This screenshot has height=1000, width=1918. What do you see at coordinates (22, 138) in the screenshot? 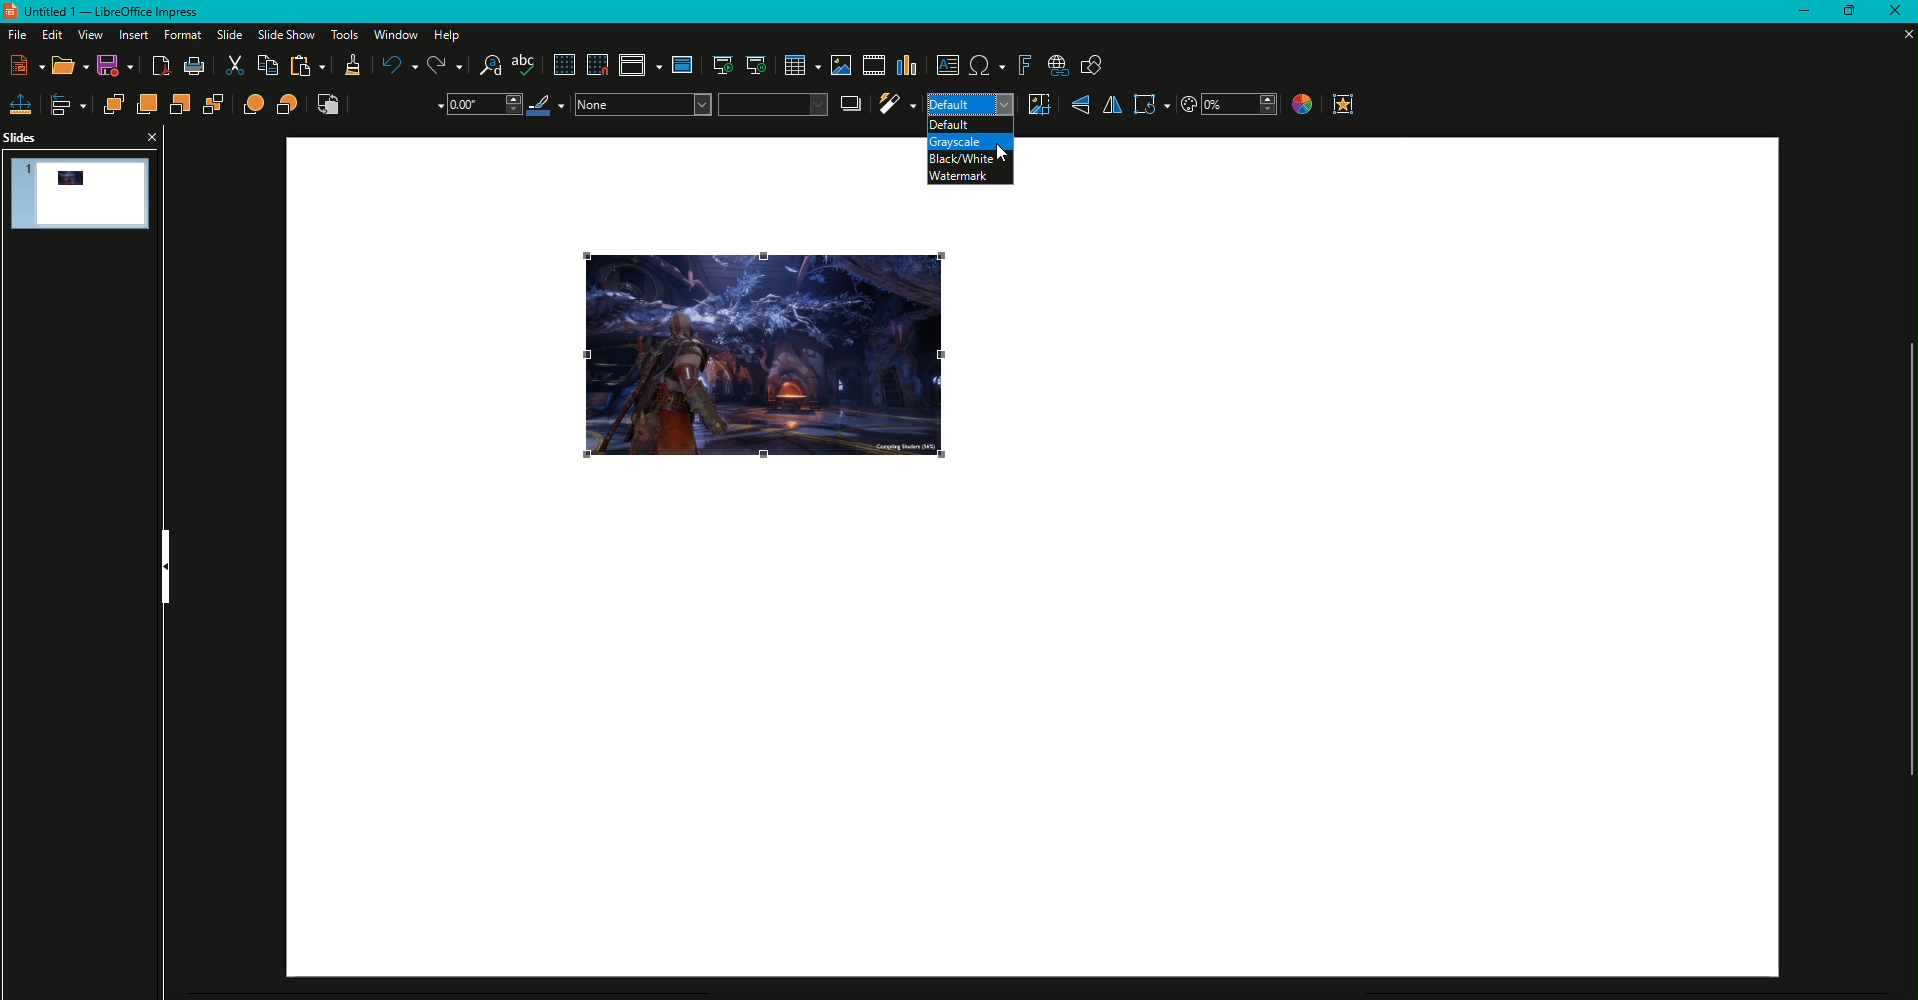
I see `Slides` at bounding box center [22, 138].